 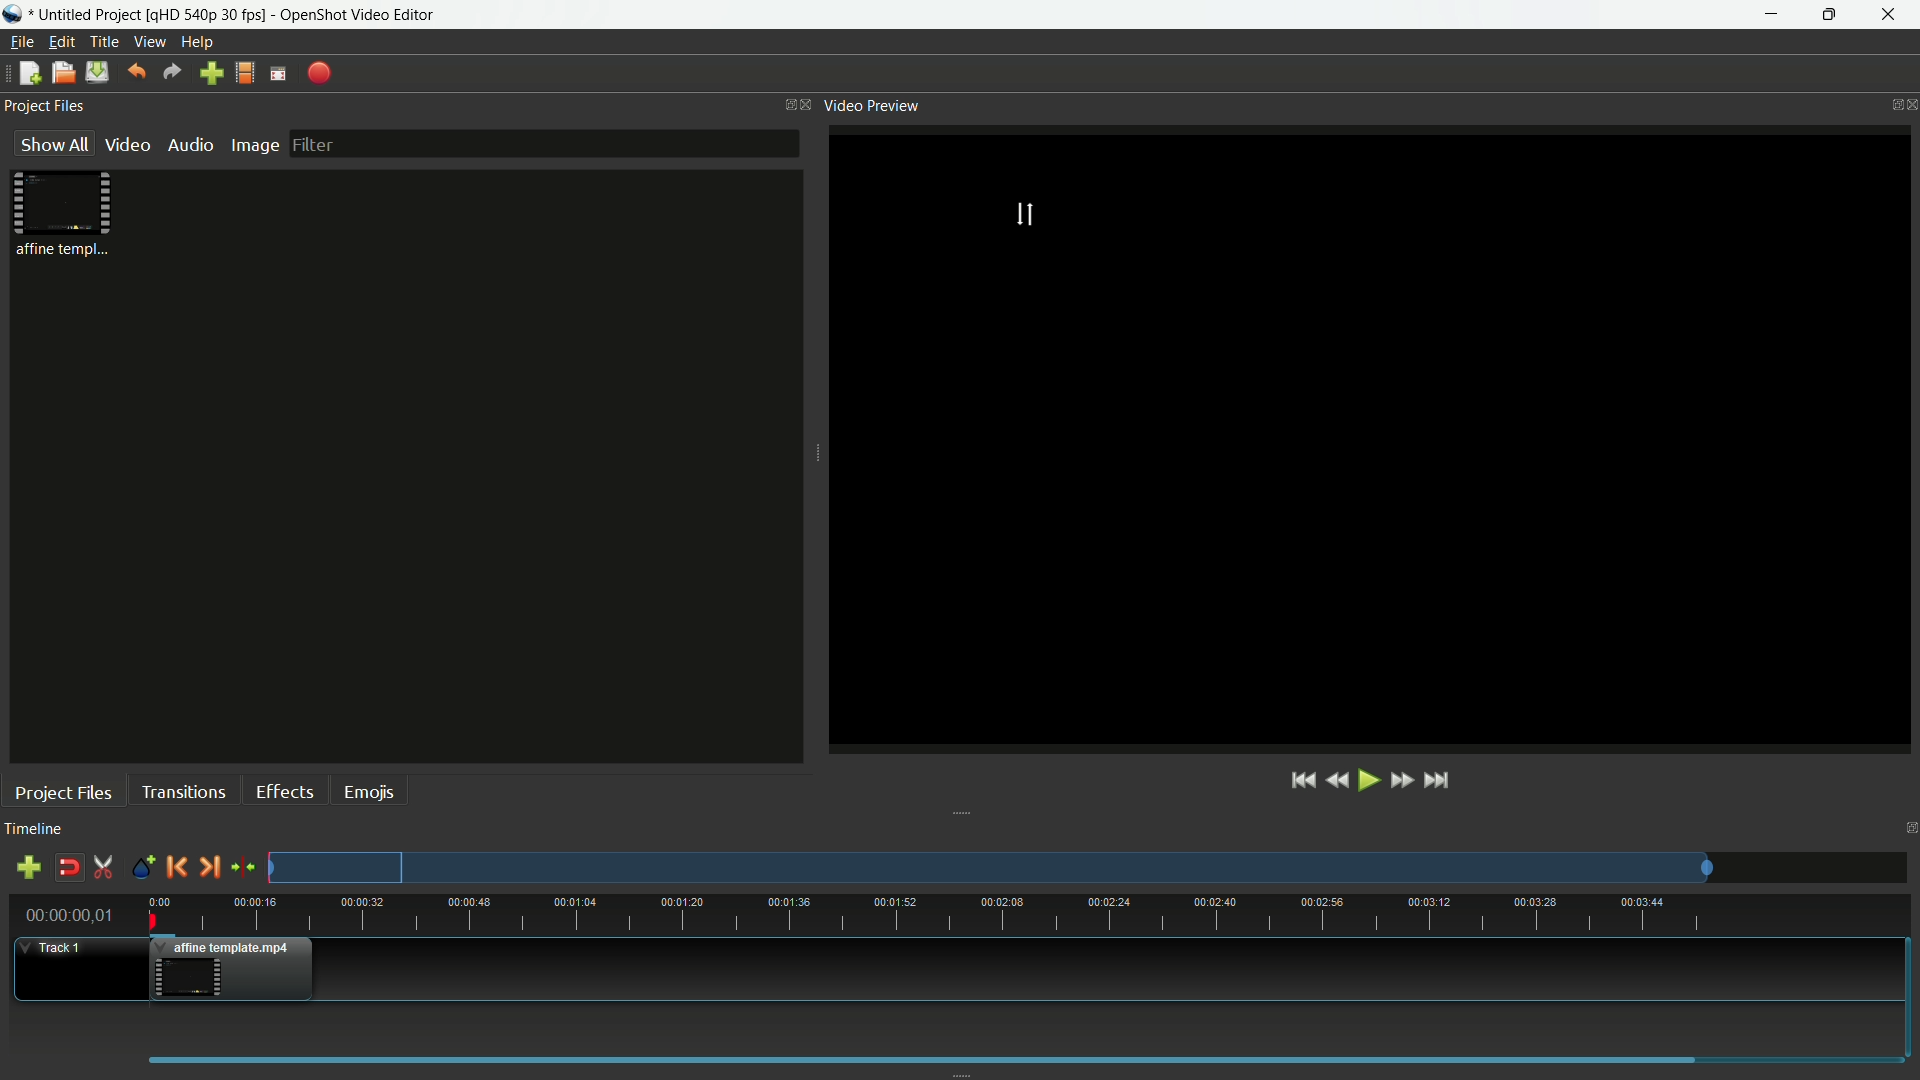 I want to click on view menu, so click(x=151, y=41).